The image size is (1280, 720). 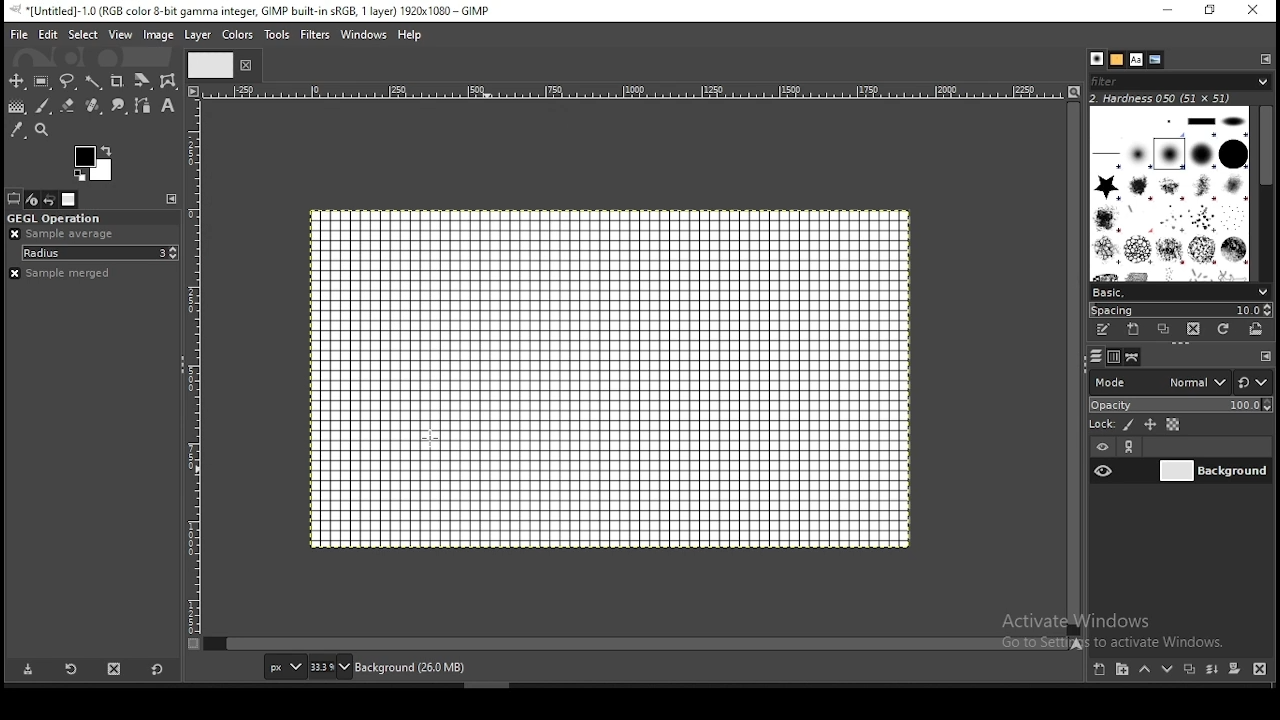 What do you see at coordinates (316, 36) in the screenshot?
I see `filters` at bounding box center [316, 36].